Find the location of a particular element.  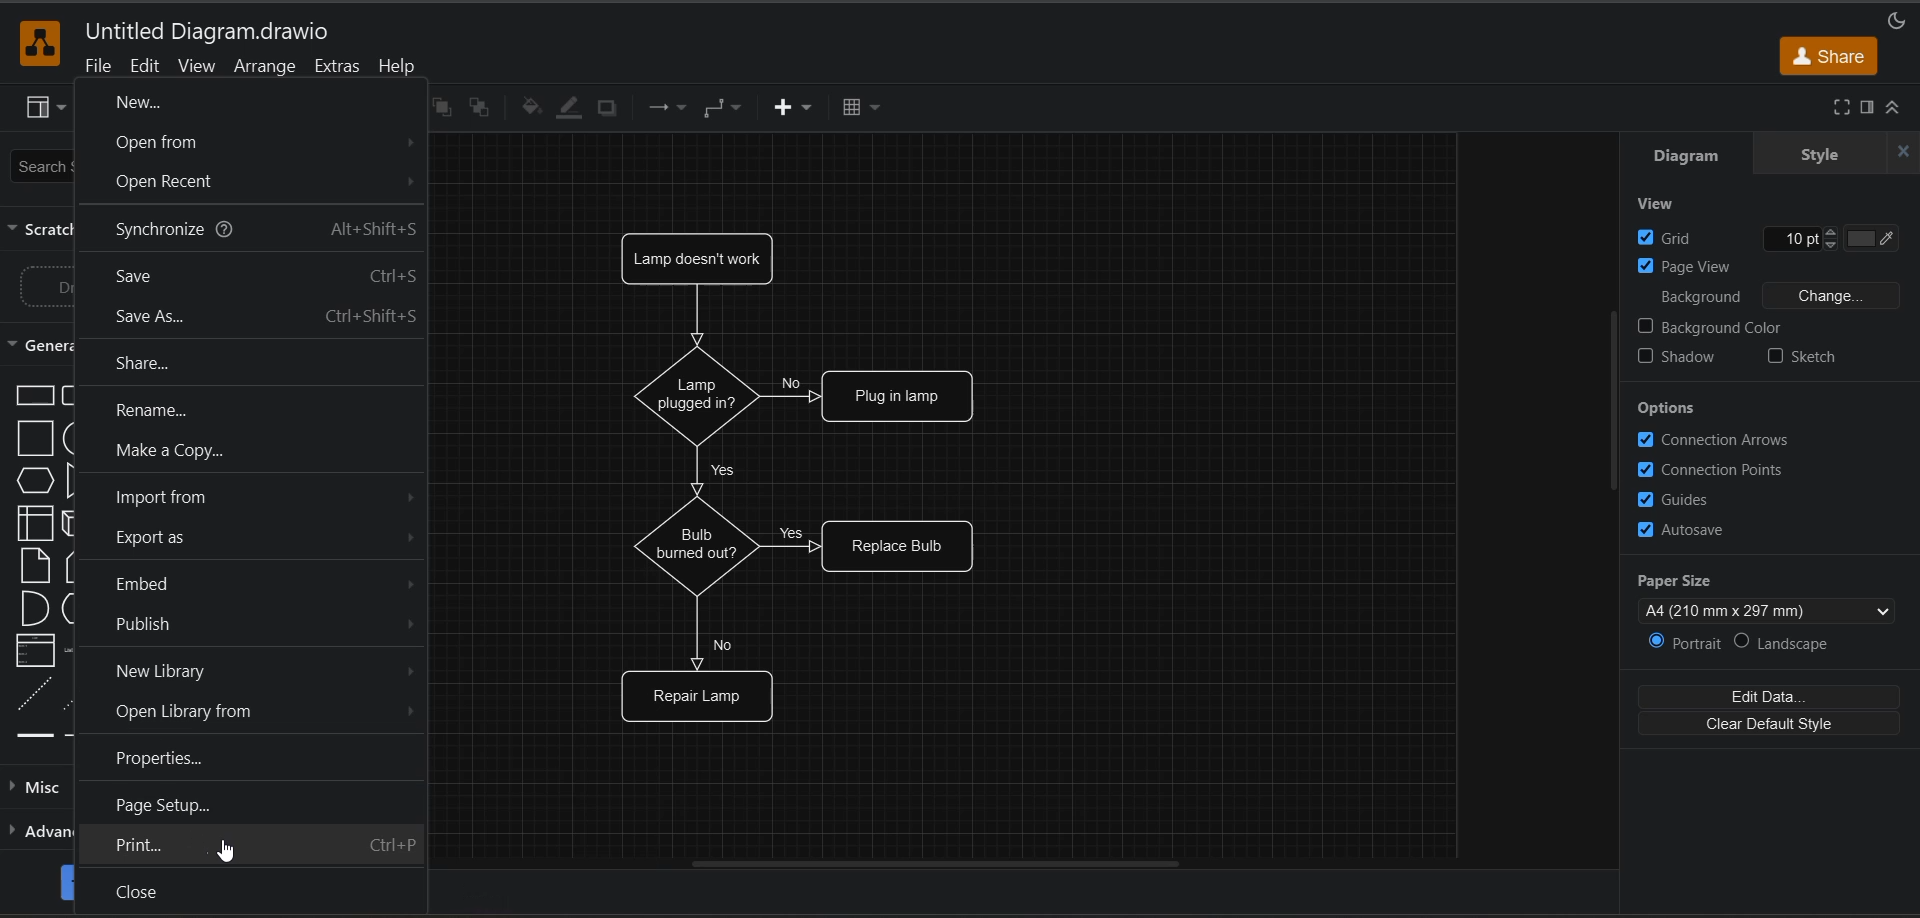

synchronize is located at coordinates (271, 232).